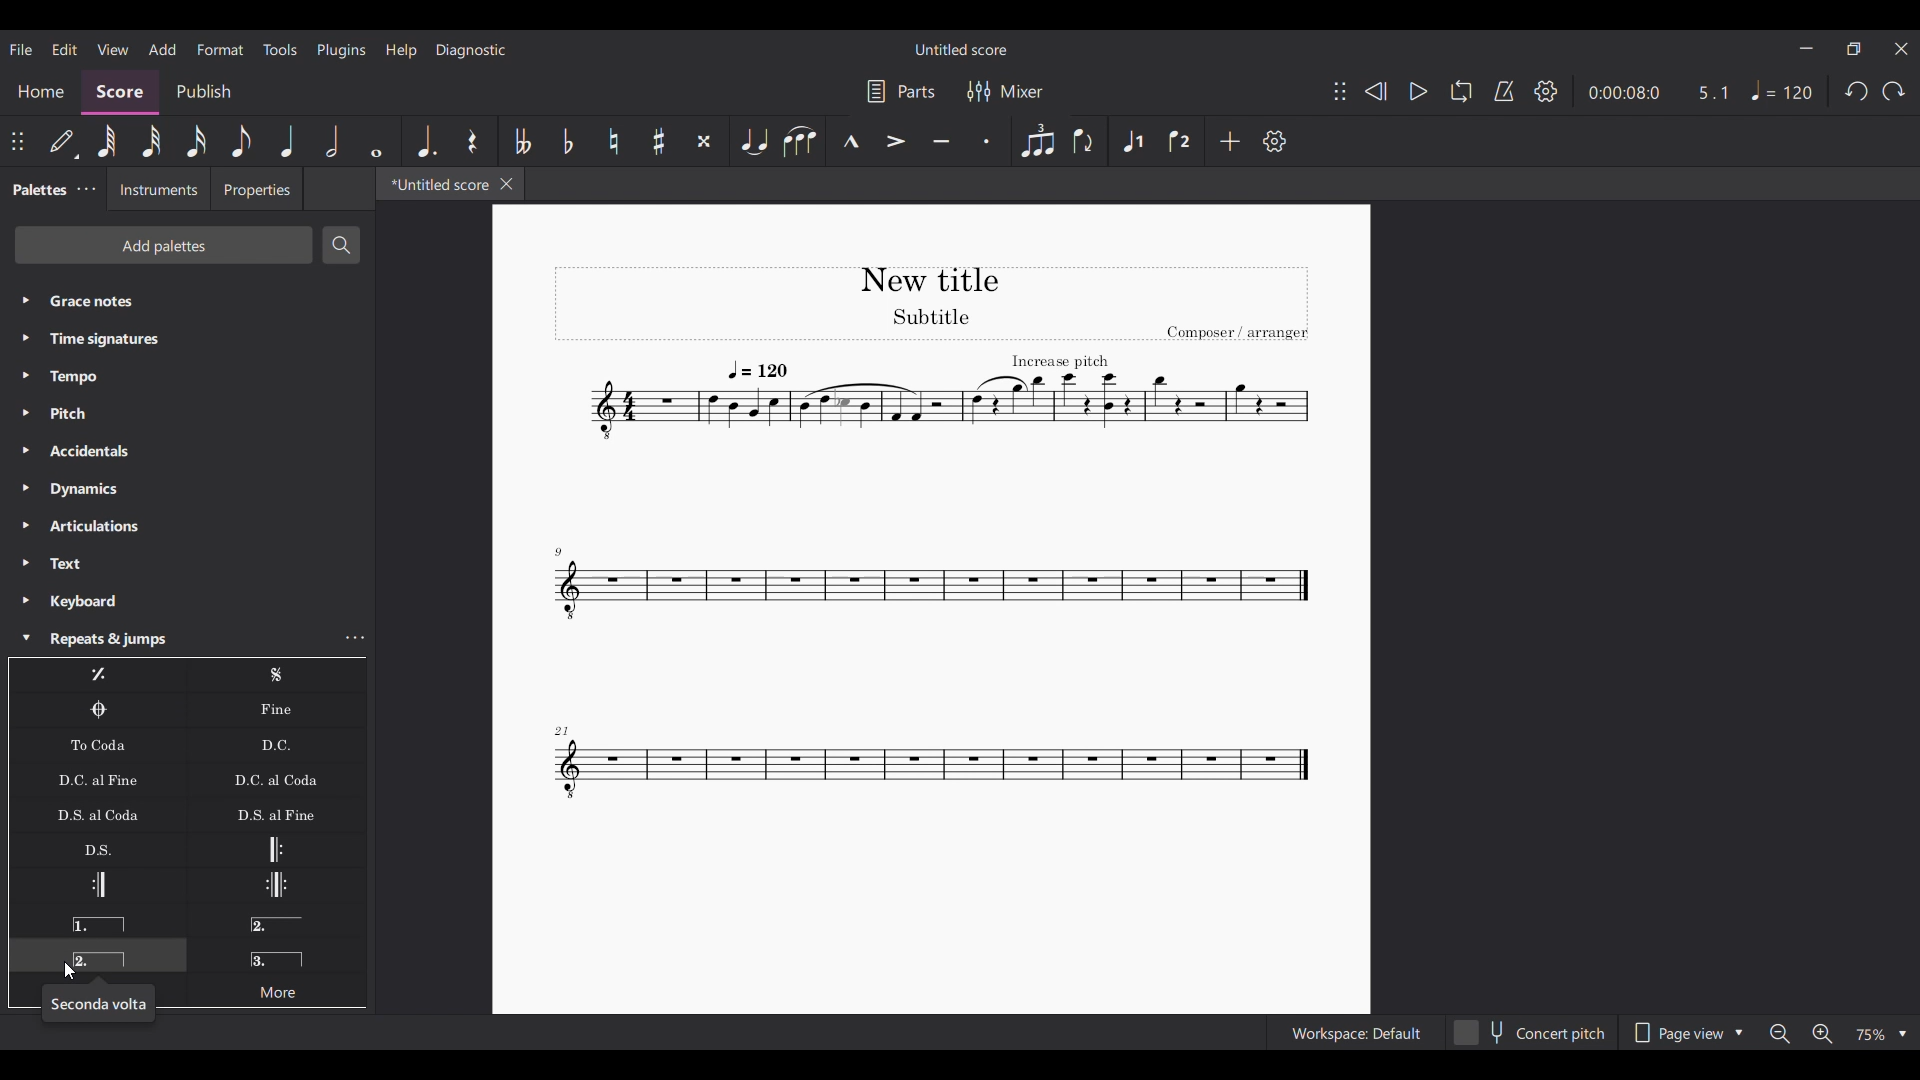  Describe the element at coordinates (851, 141) in the screenshot. I see `Marcato` at that location.